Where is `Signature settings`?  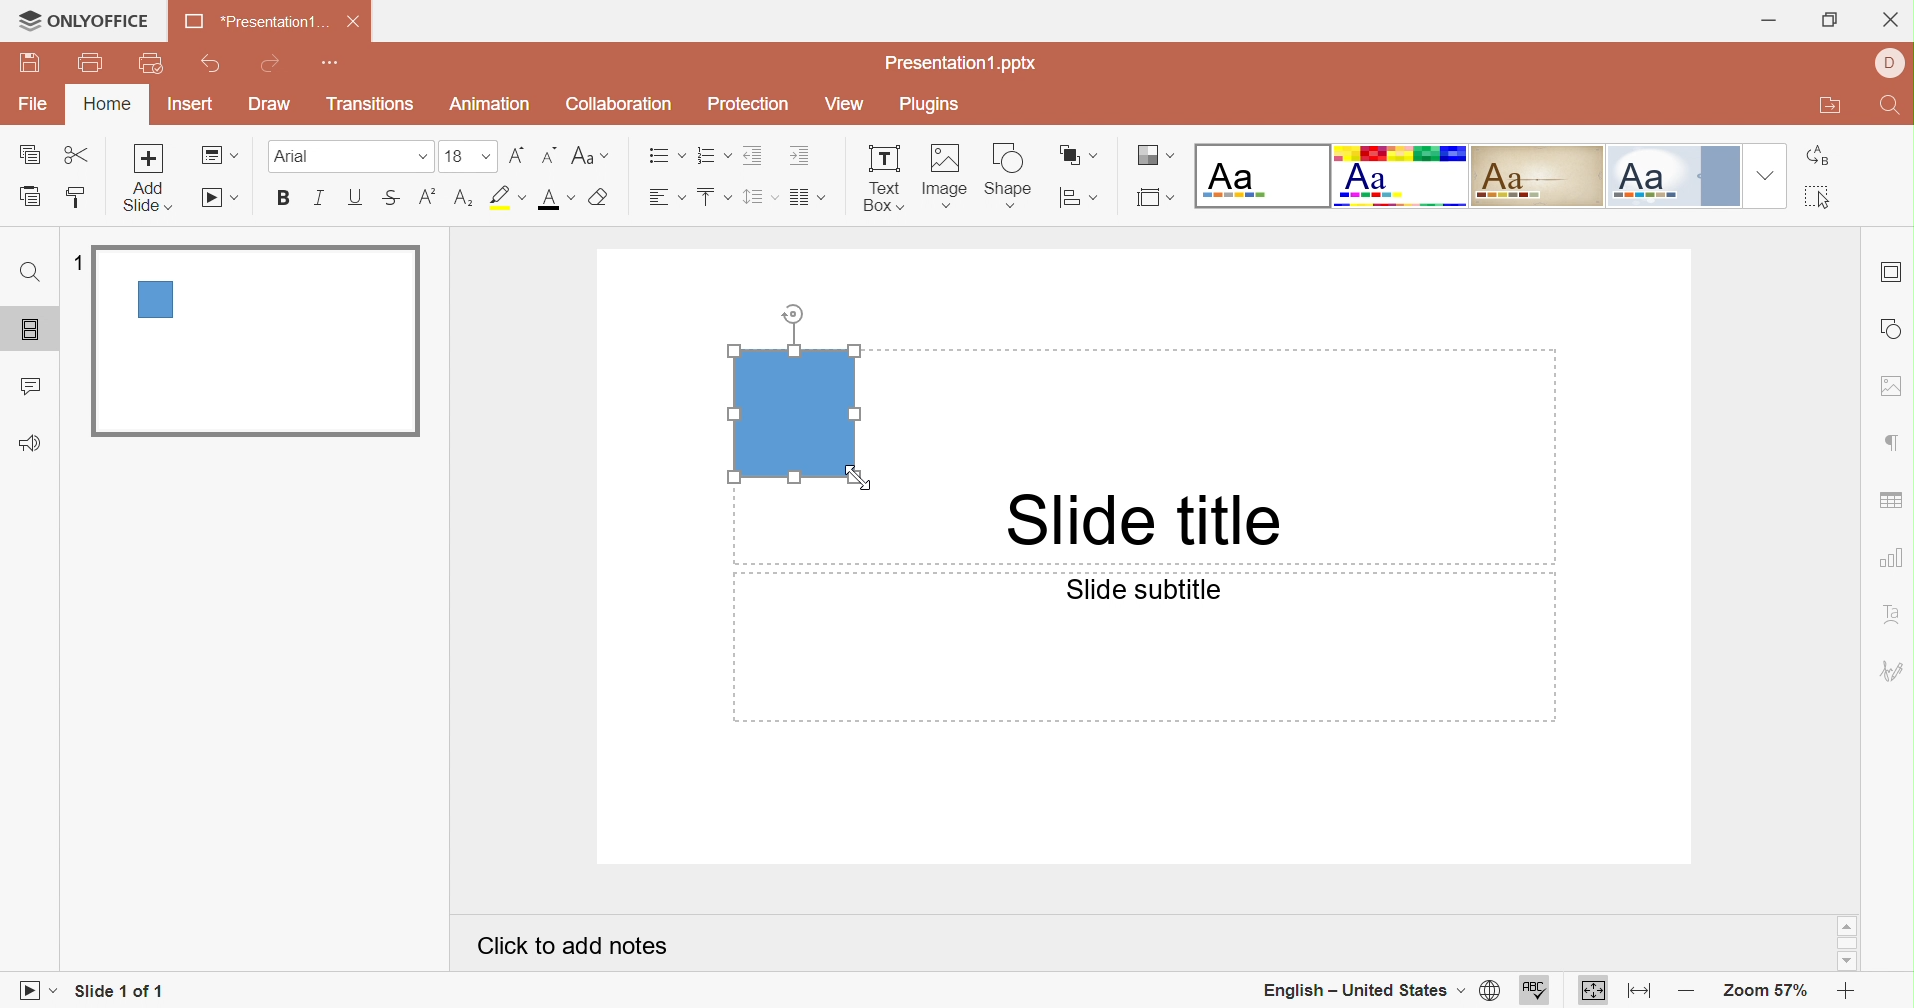
Signature settings is located at coordinates (1892, 673).